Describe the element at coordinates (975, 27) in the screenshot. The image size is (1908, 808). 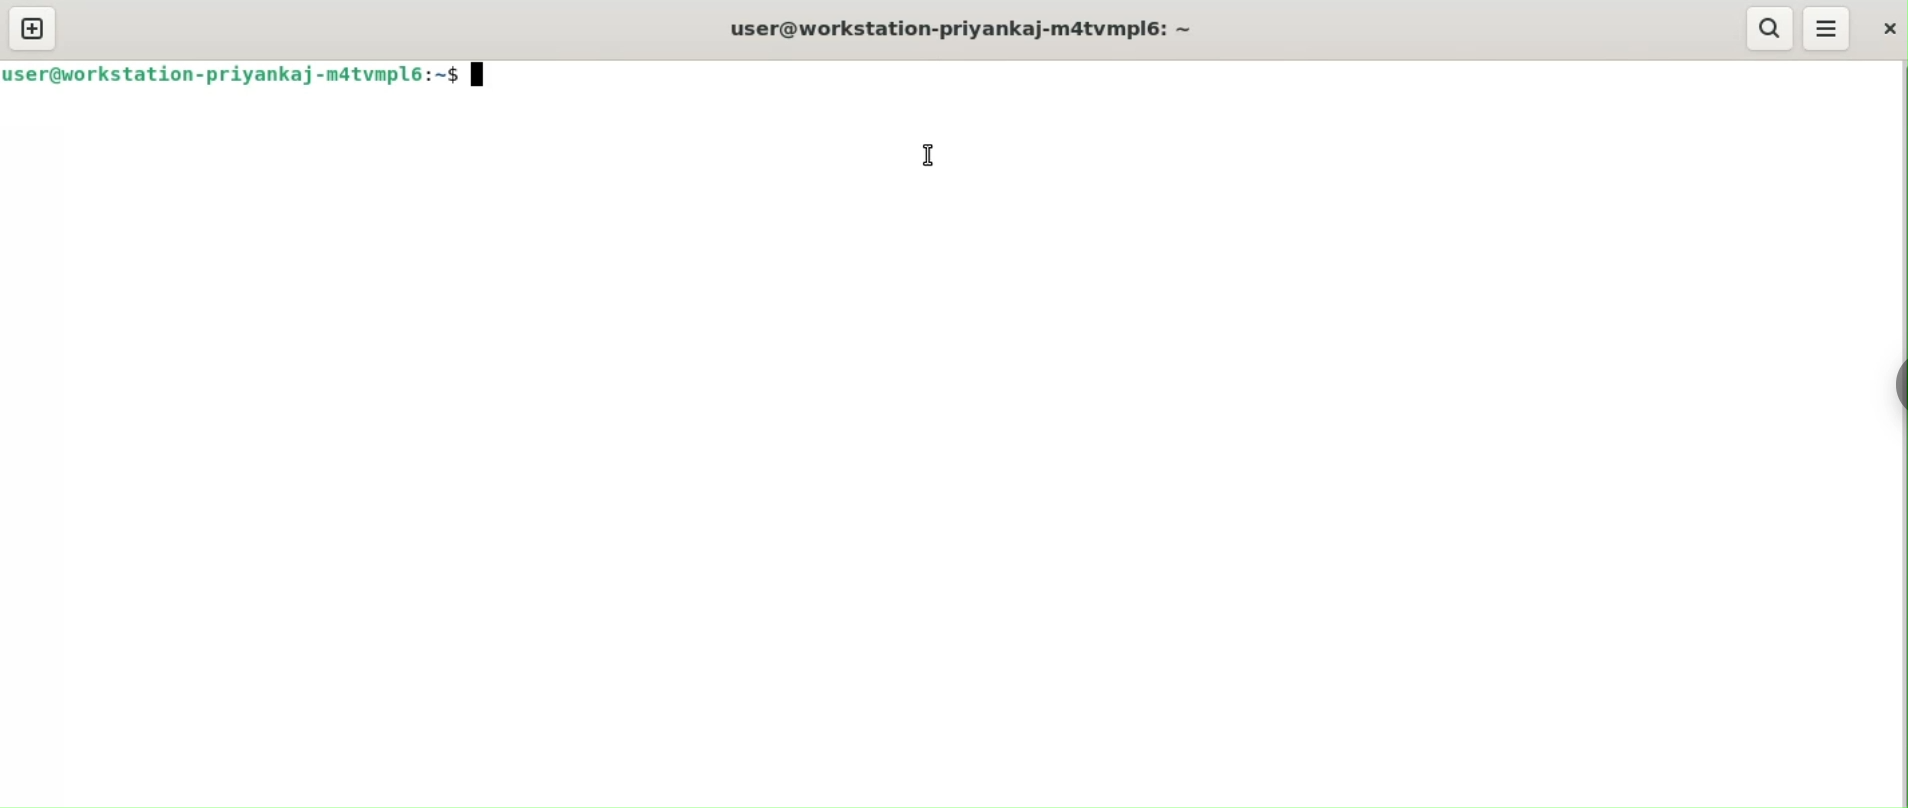
I see `user@workstation-priyankaj-m4tvmpl6:-$` at that location.